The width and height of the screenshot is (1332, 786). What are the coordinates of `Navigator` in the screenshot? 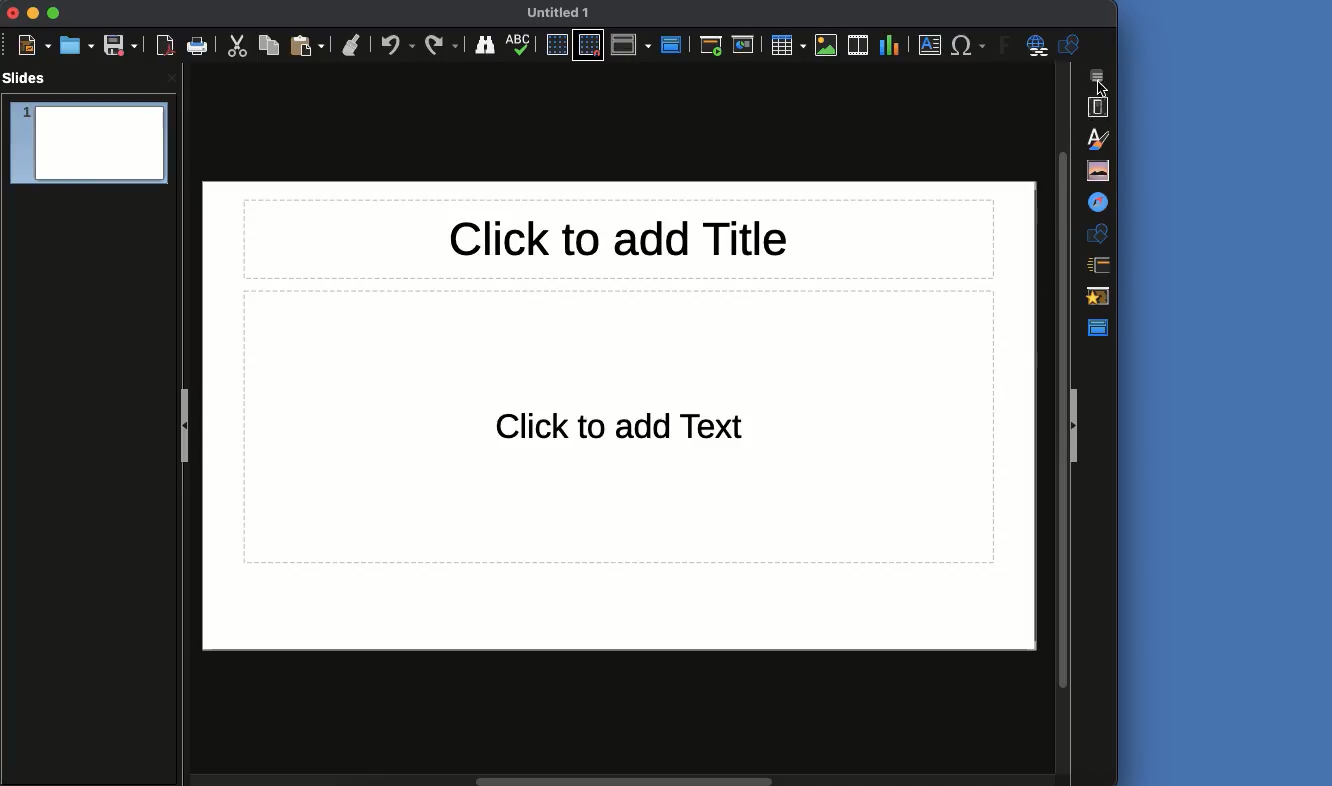 It's located at (1099, 202).